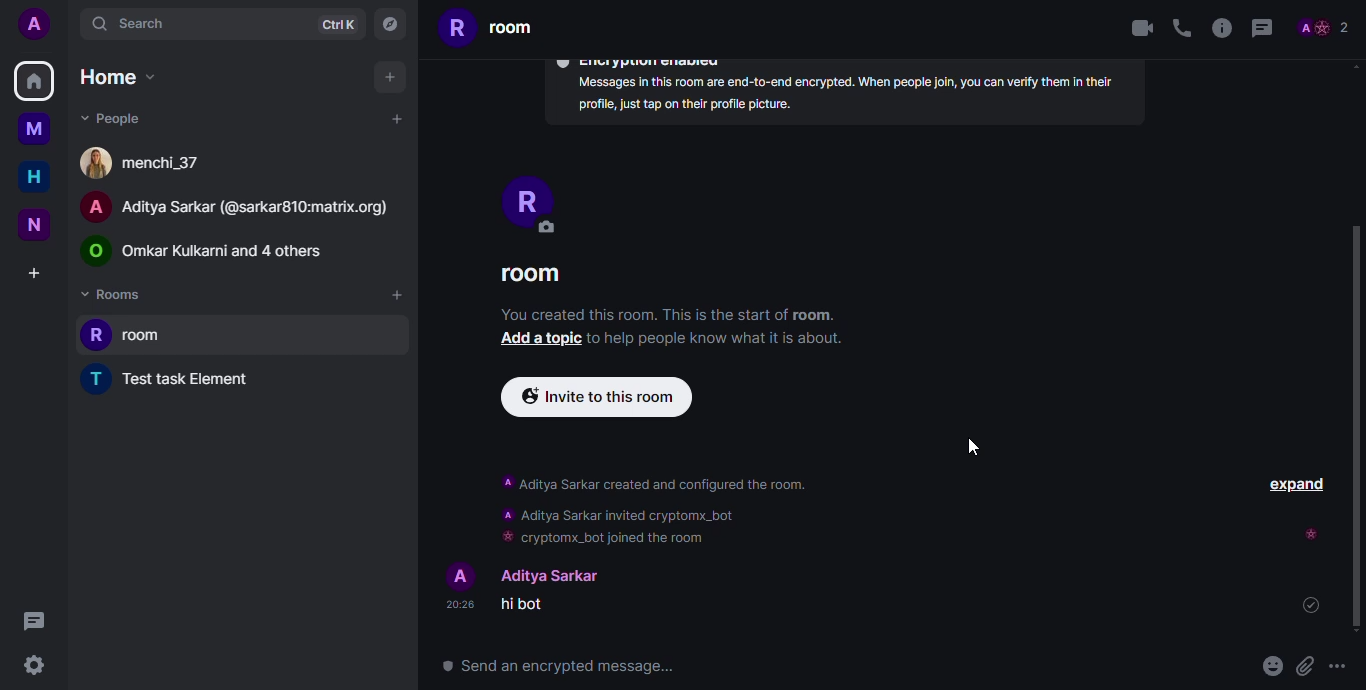 Image resolution: width=1366 pixels, height=690 pixels. What do you see at coordinates (1272, 27) in the screenshot?
I see `threads` at bounding box center [1272, 27].